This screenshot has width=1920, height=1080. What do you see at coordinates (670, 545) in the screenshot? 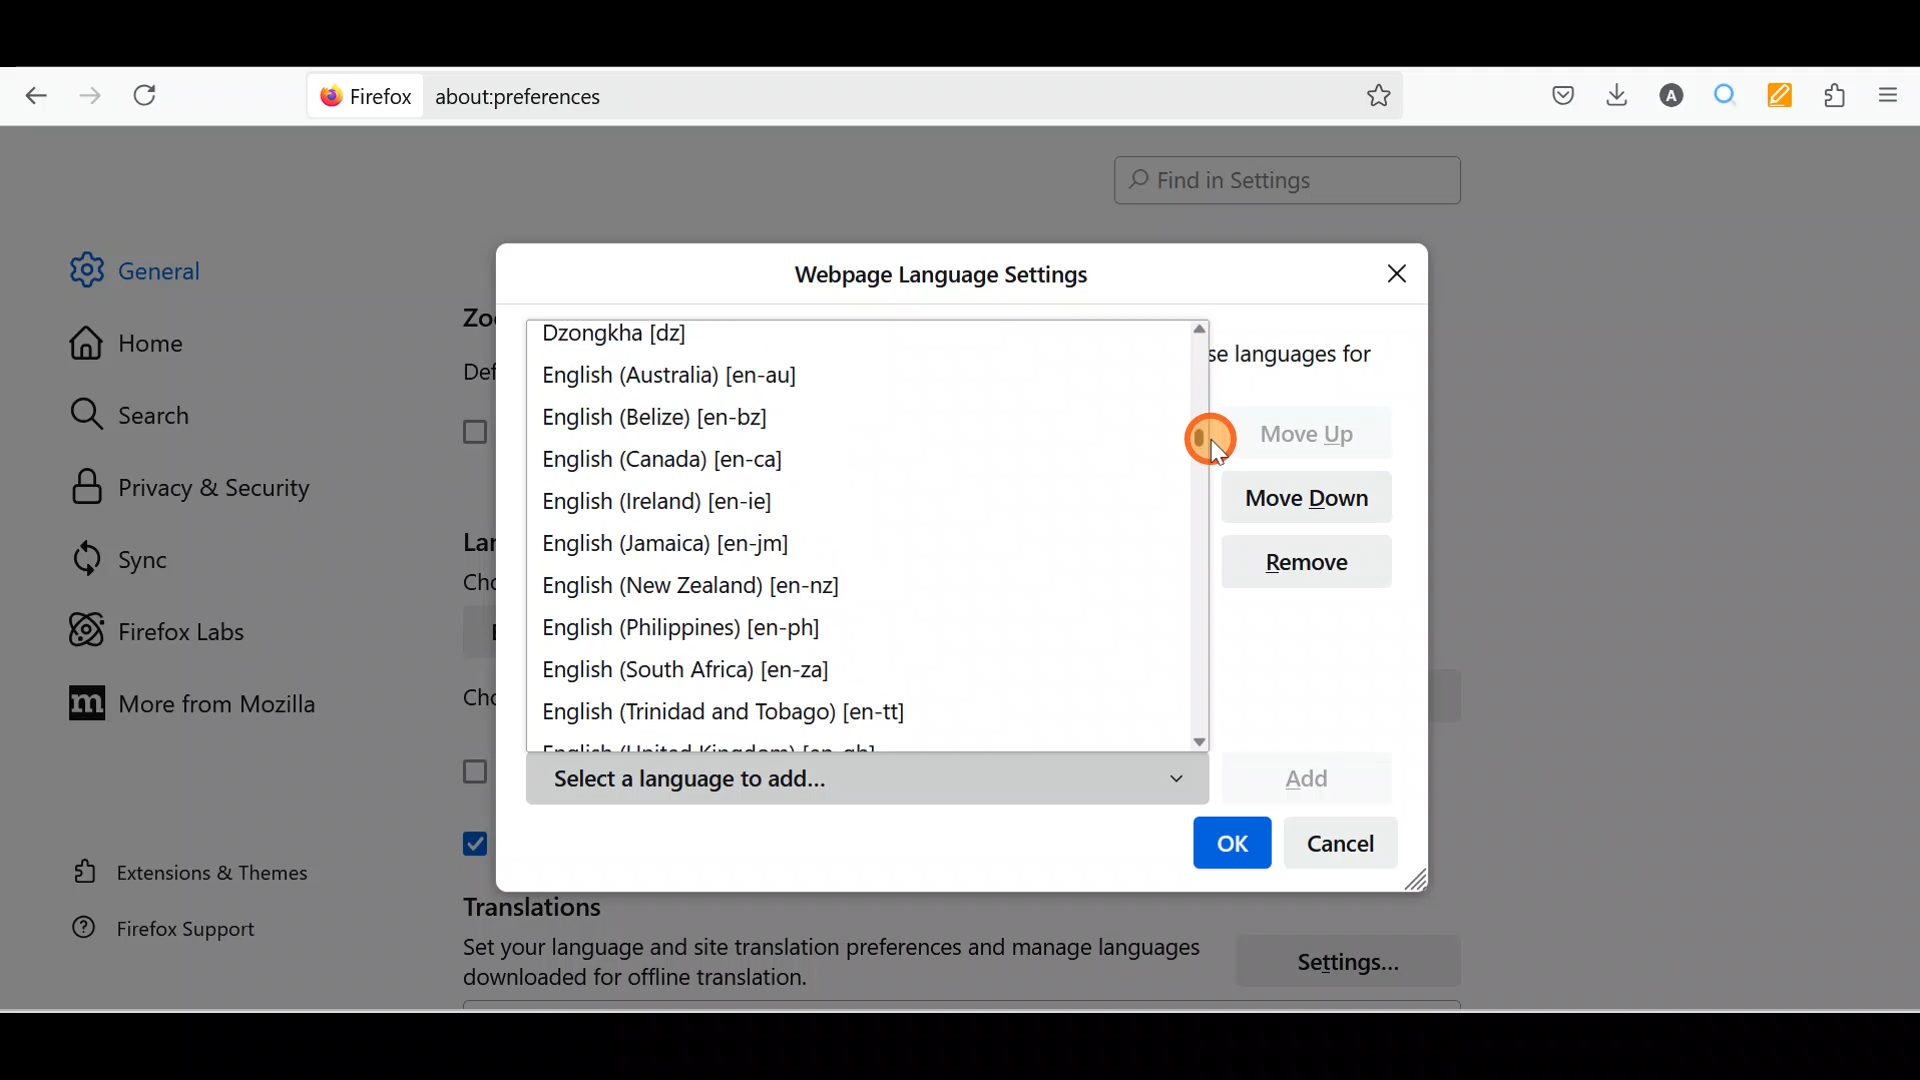
I see `English (Jamaica) [en-jm]` at bounding box center [670, 545].